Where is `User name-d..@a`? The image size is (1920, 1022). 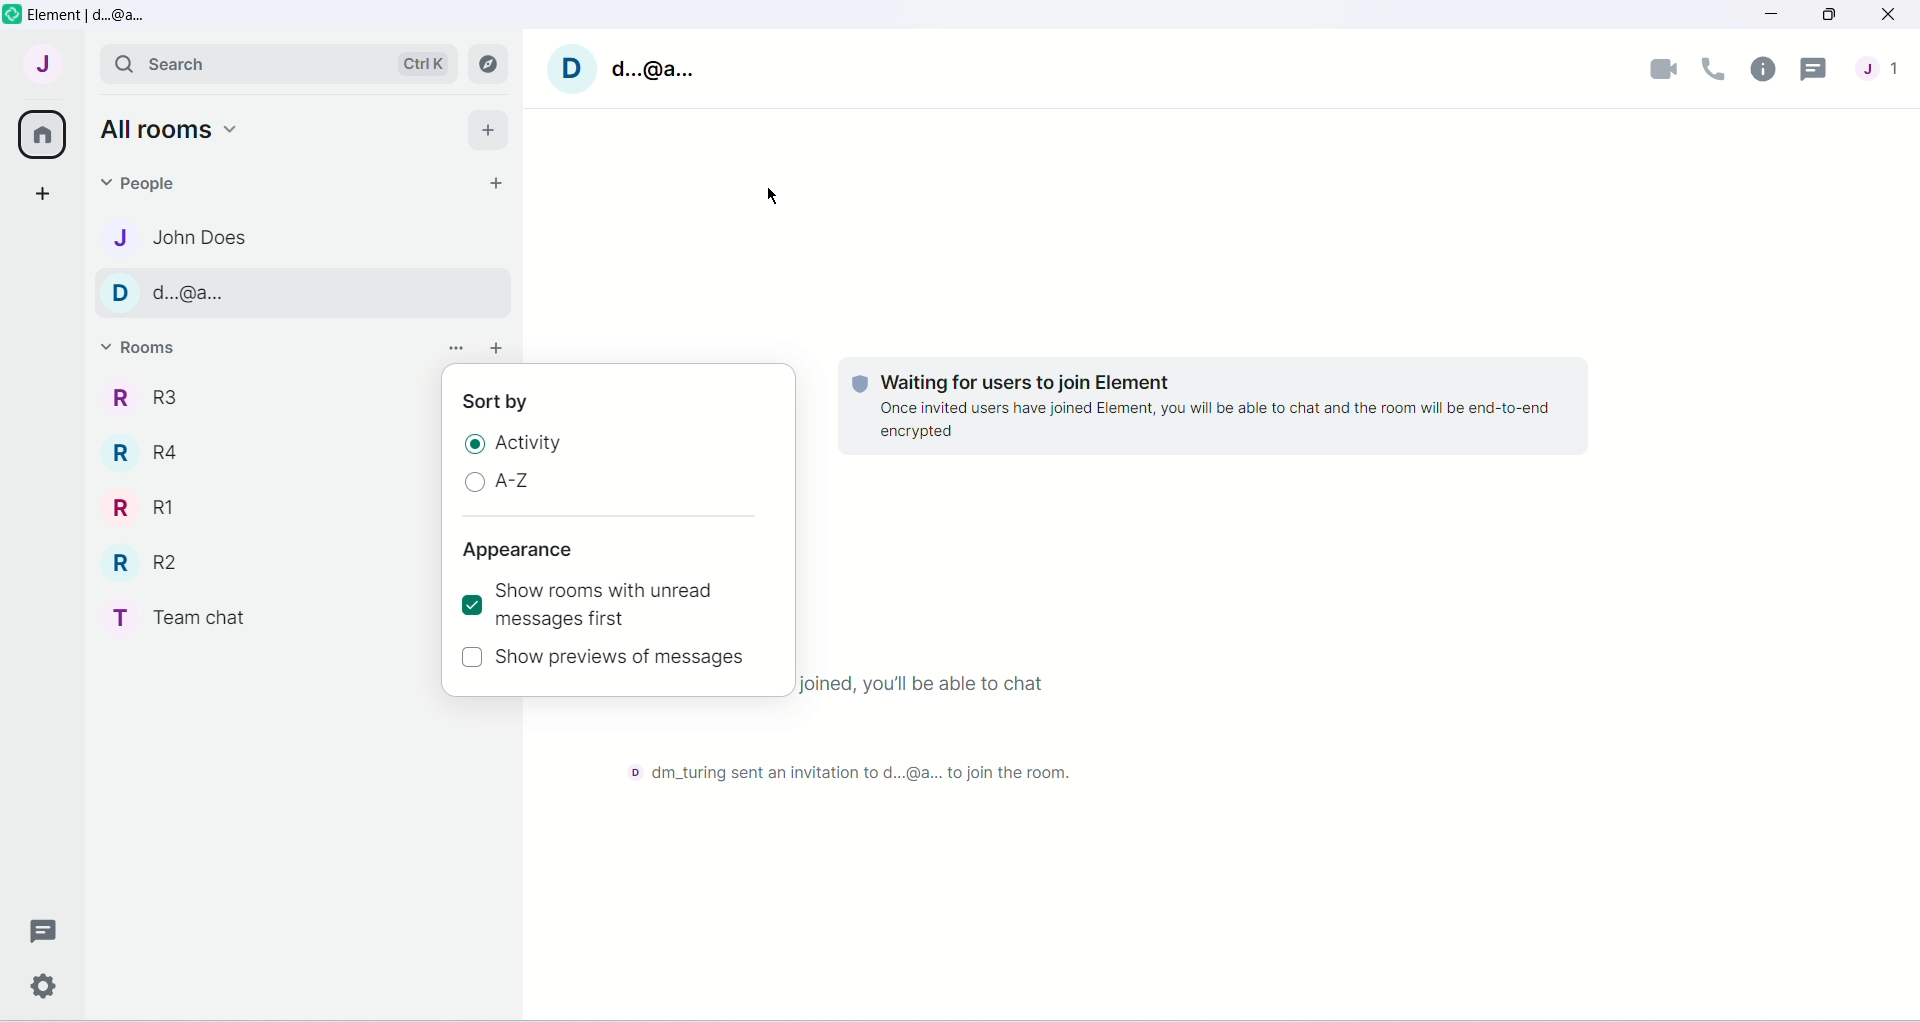
User name-d..@a is located at coordinates (649, 67).